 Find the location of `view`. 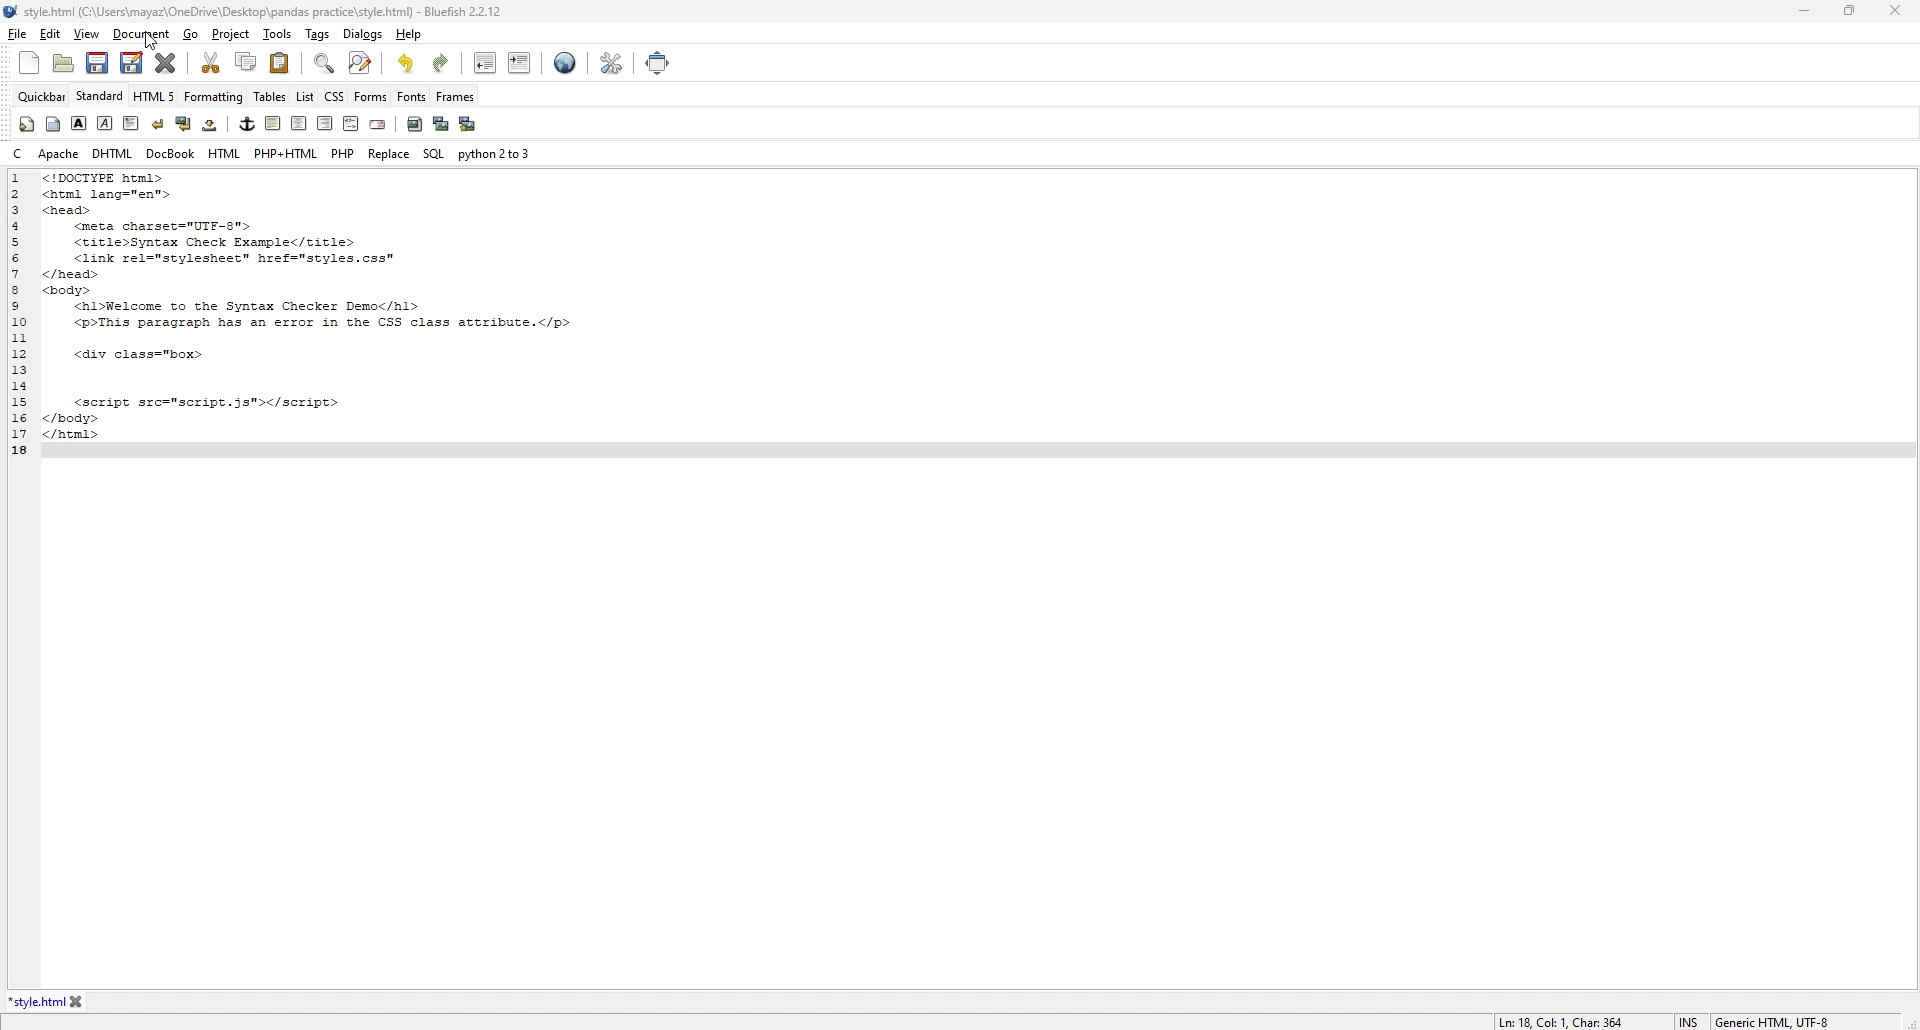

view is located at coordinates (87, 35).